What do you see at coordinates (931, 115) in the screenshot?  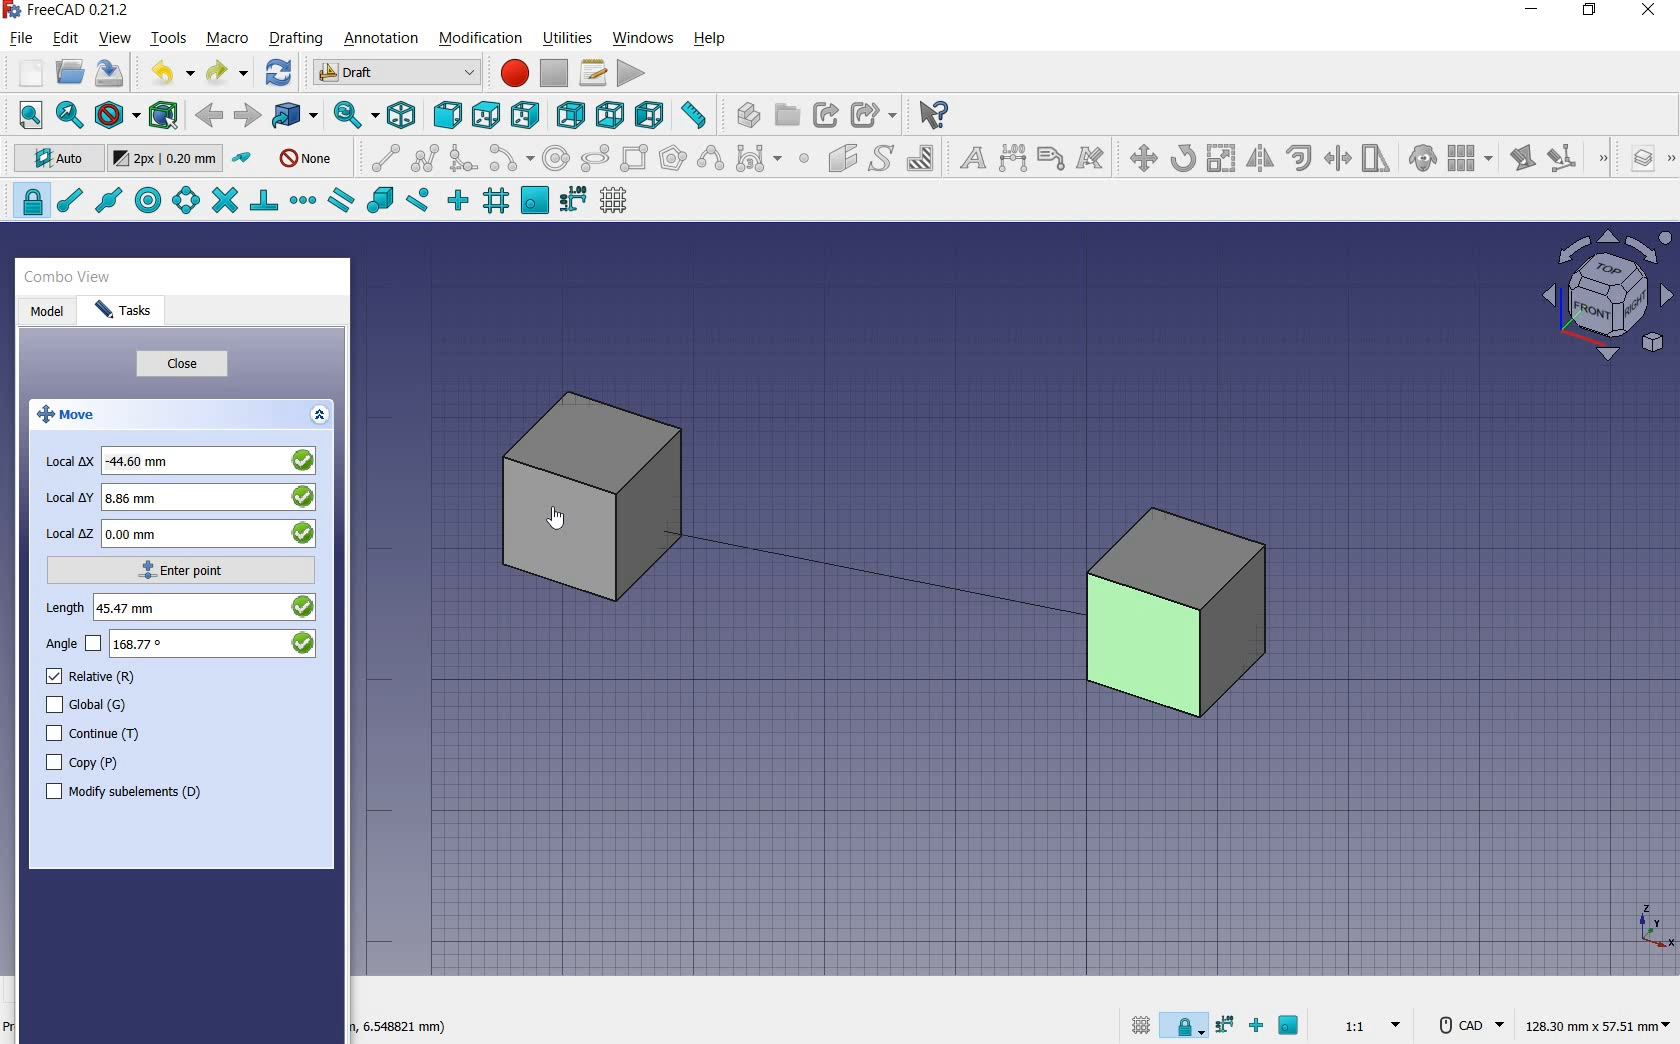 I see `what's this?` at bounding box center [931, 115].